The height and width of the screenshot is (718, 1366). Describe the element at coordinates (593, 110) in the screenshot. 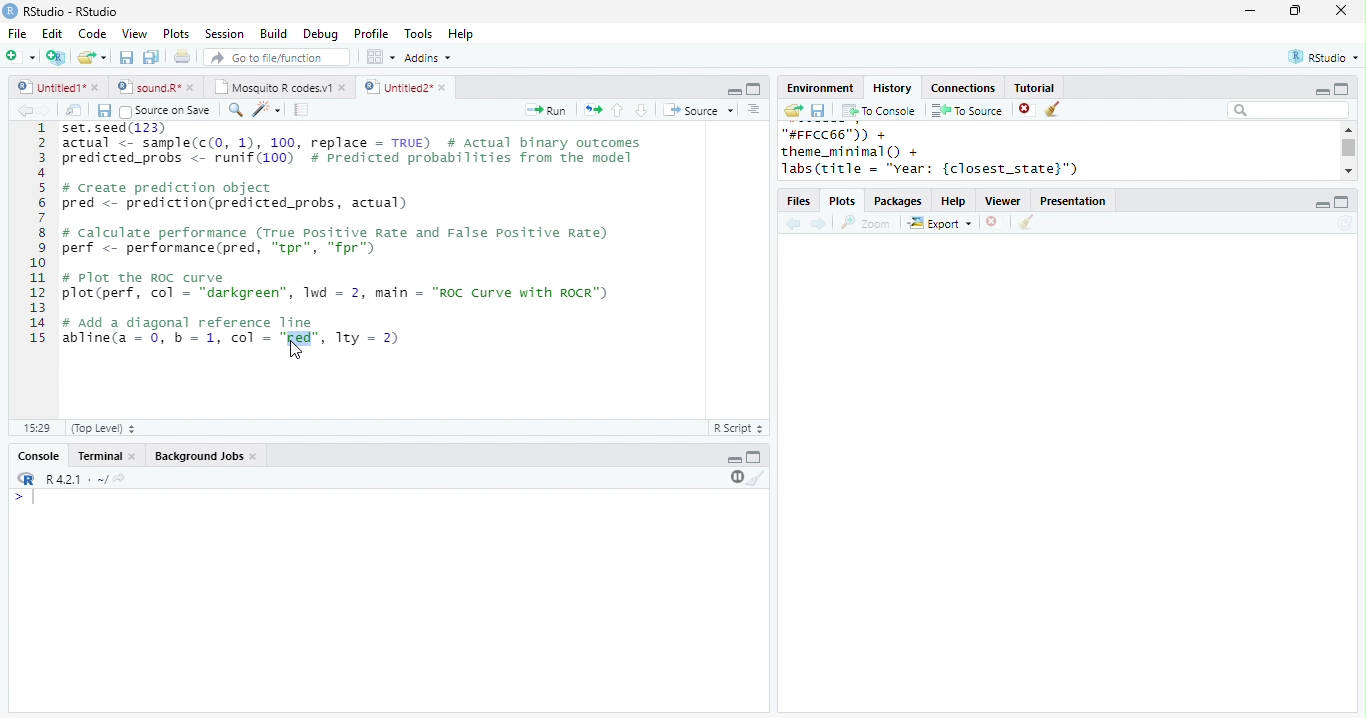

I see `rerun` at that location.